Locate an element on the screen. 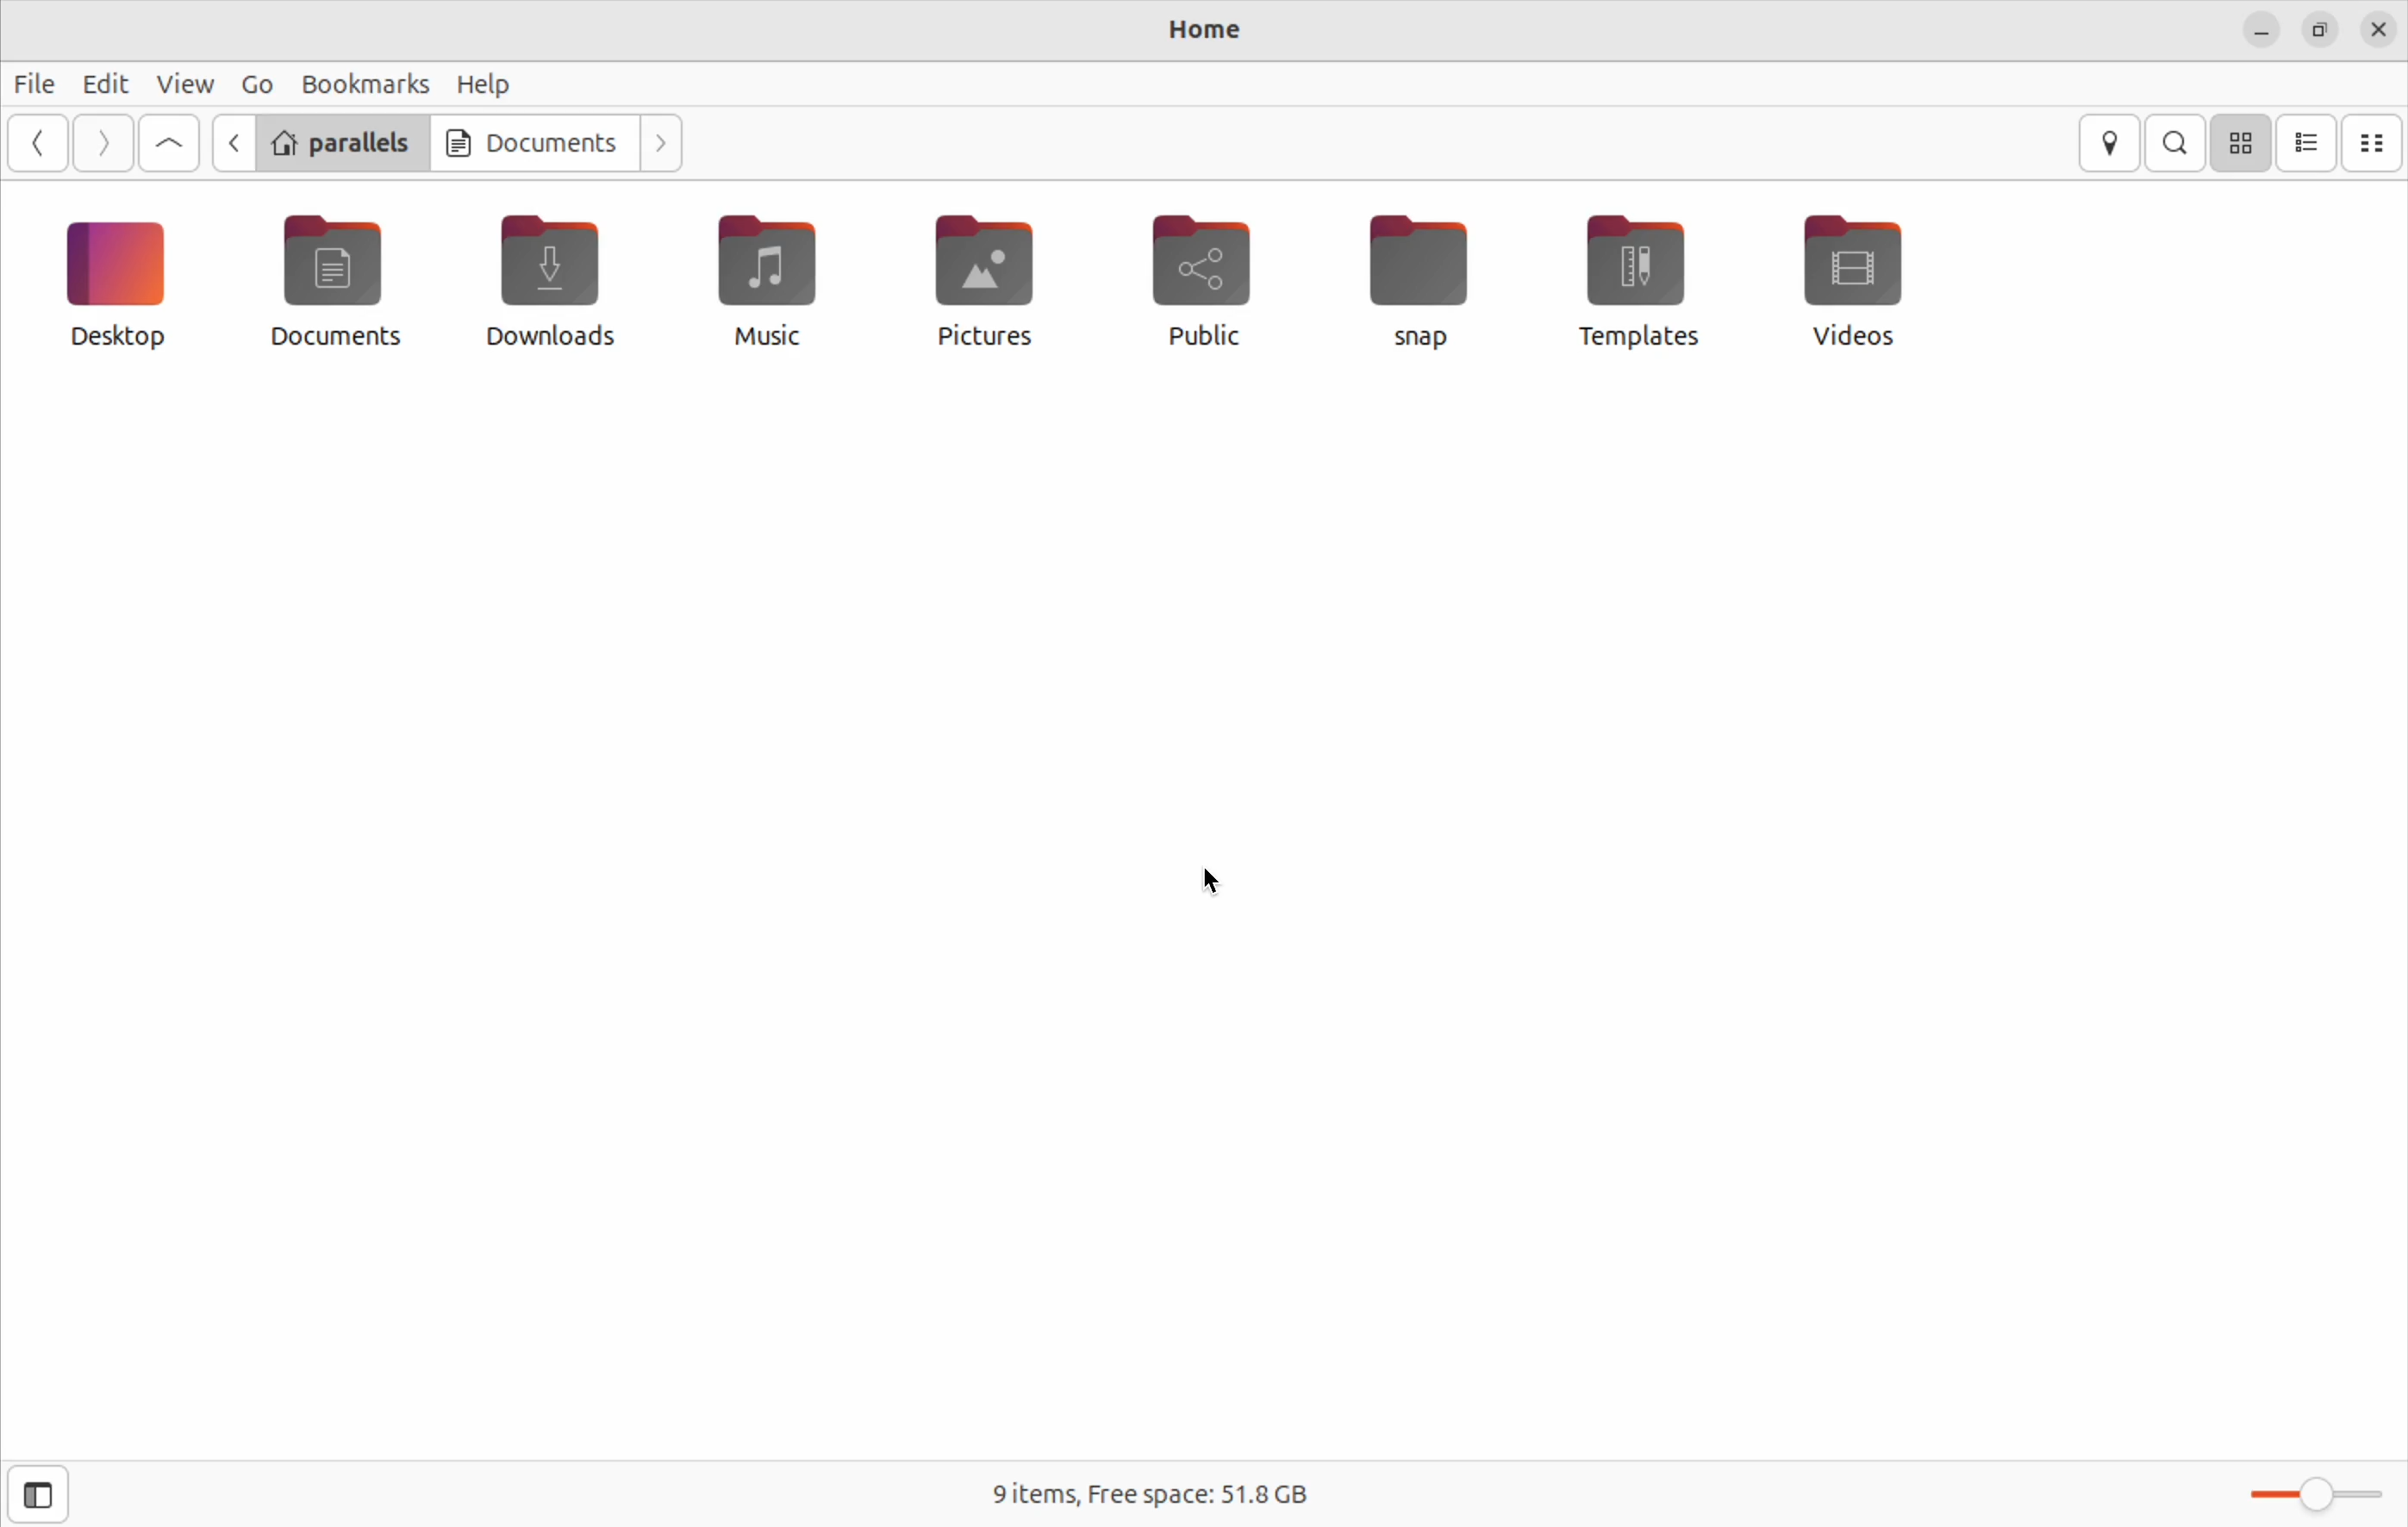 The width and height of the screenshot is (2408, 1527). minimize is located at coordinates (2260, 34).